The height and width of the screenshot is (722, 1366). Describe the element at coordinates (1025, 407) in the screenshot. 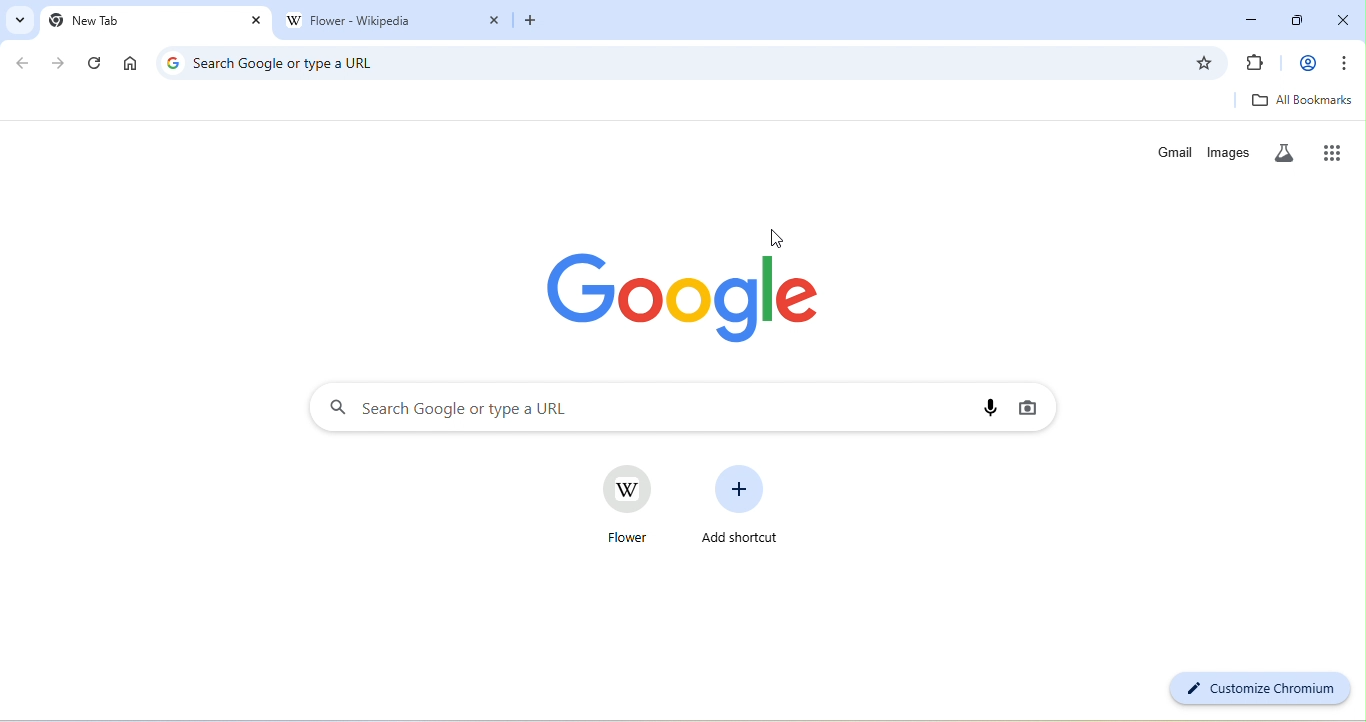

I see `search by image` at that location.